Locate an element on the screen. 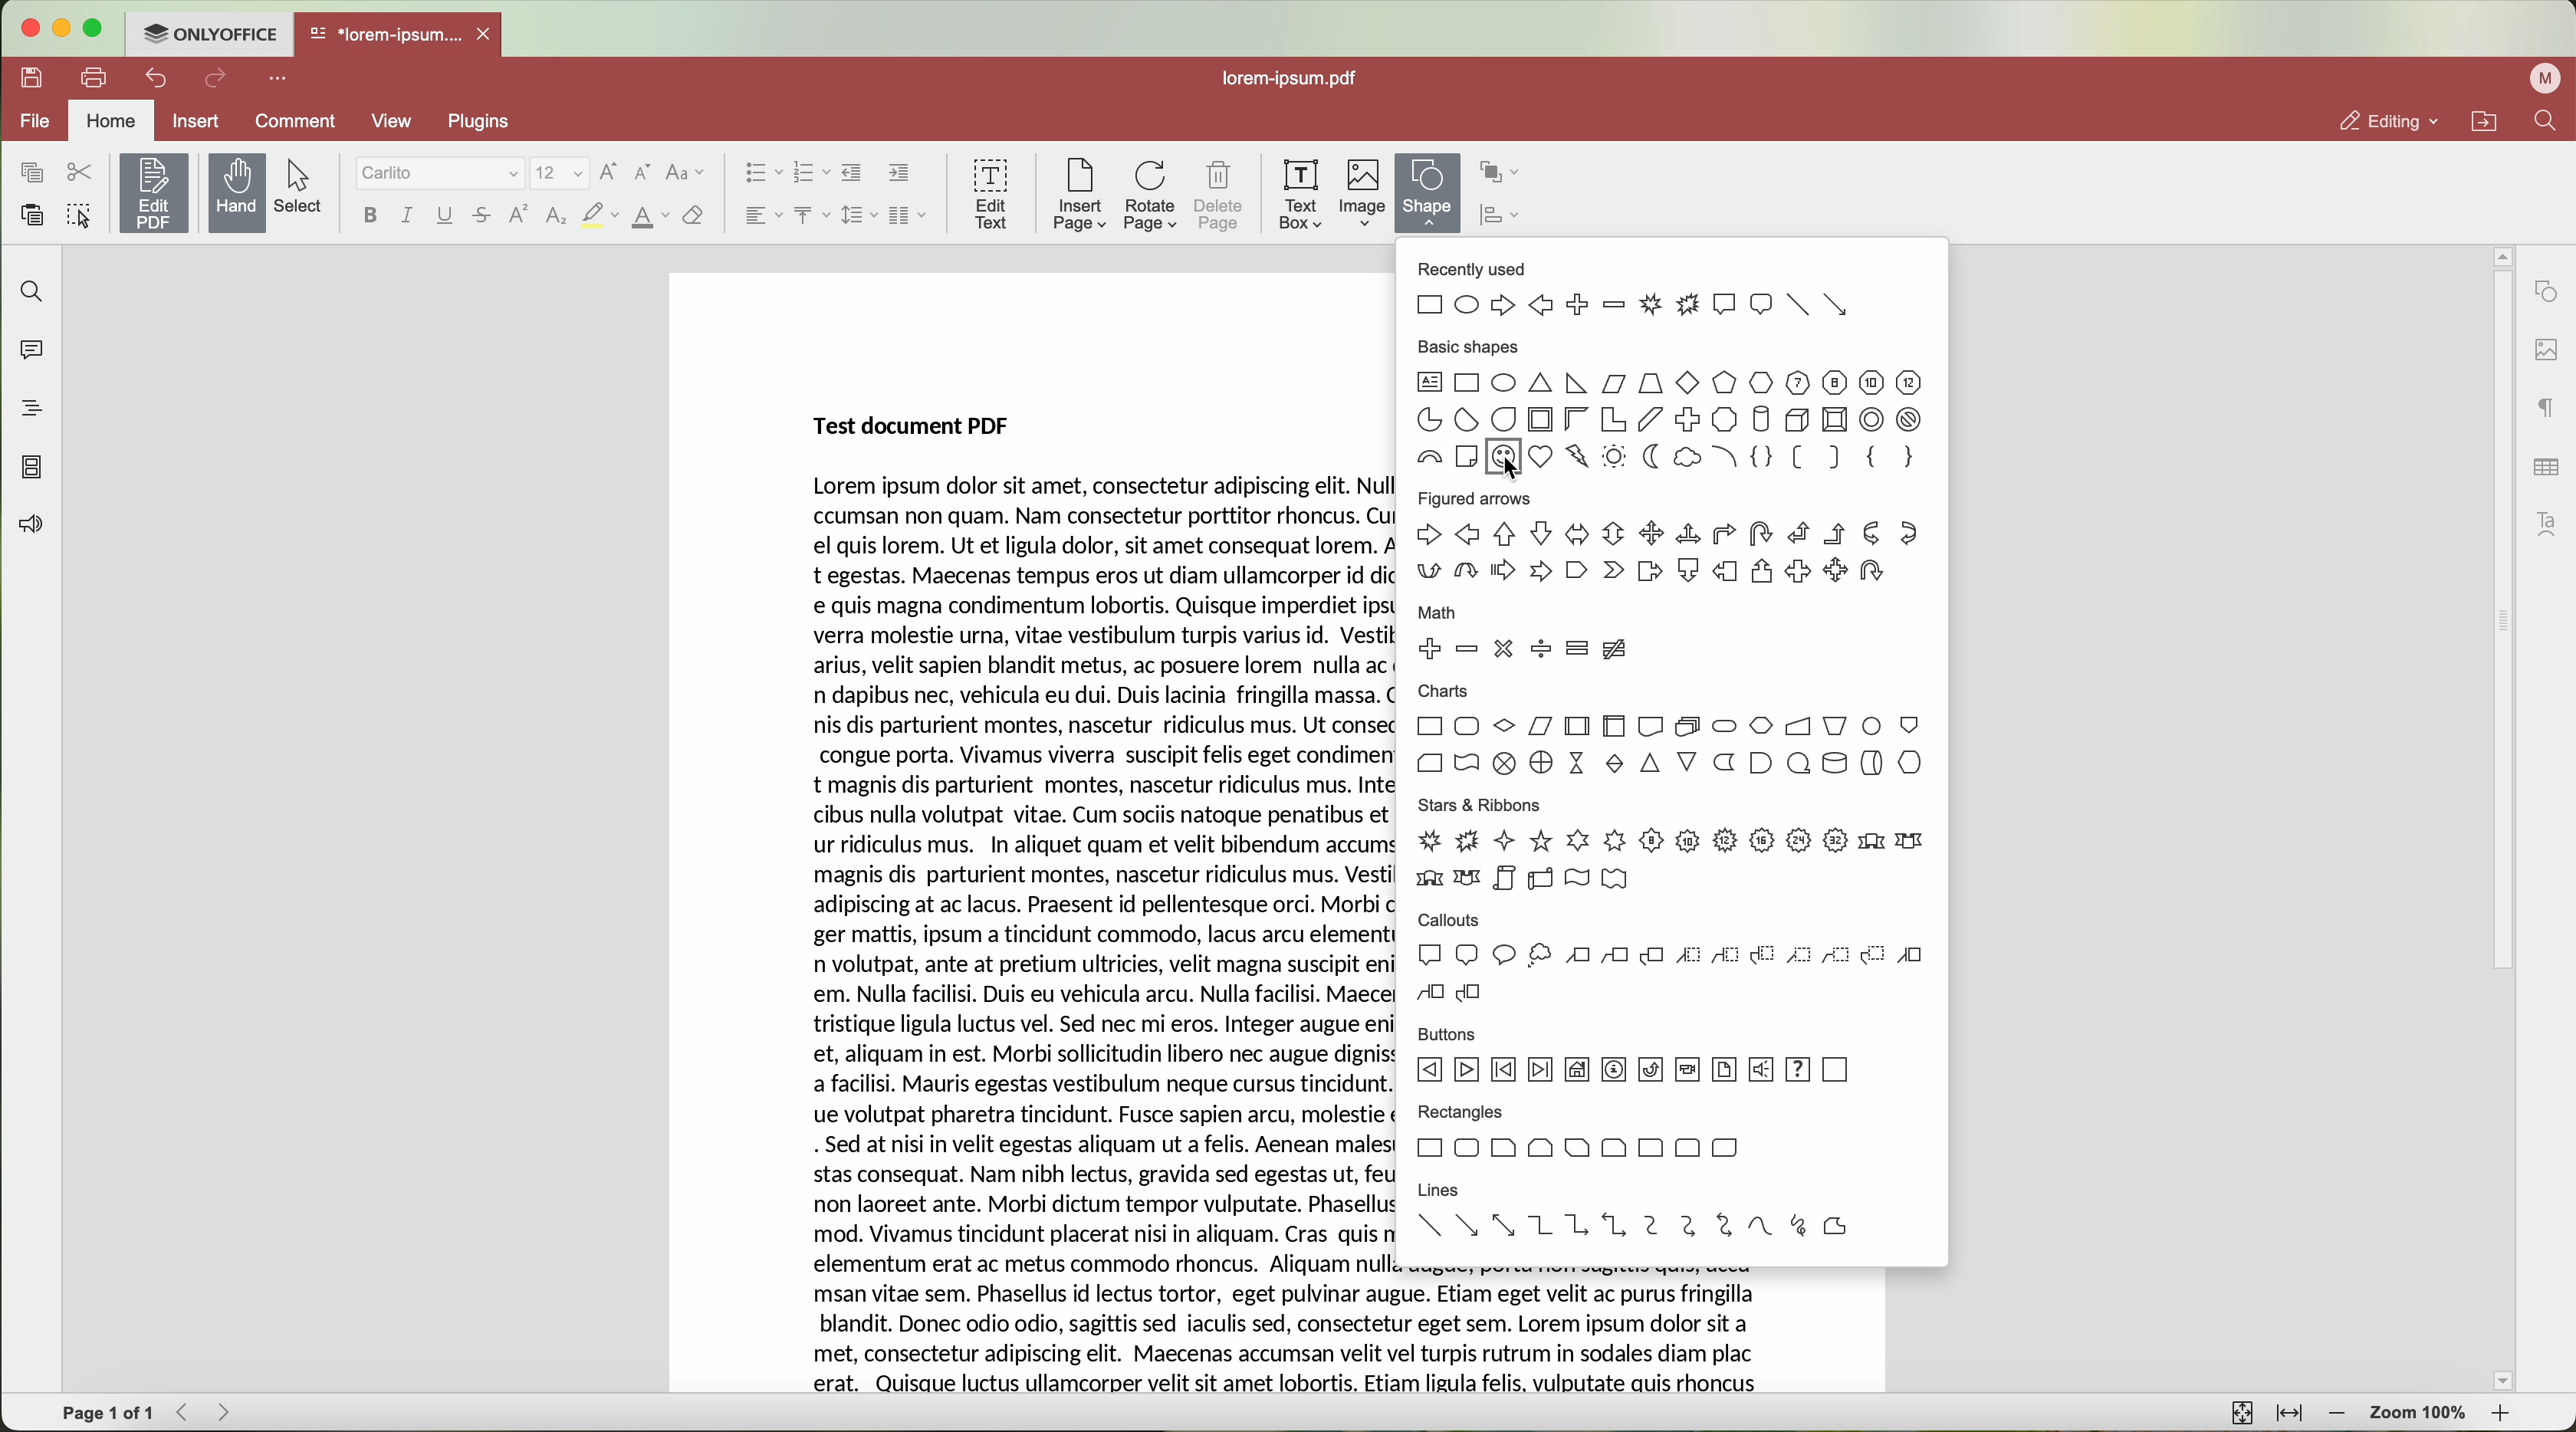 Image resolution: width=2576 pixels, height=1432 pixels. fit to page is located at coordinates (2239, 1413).